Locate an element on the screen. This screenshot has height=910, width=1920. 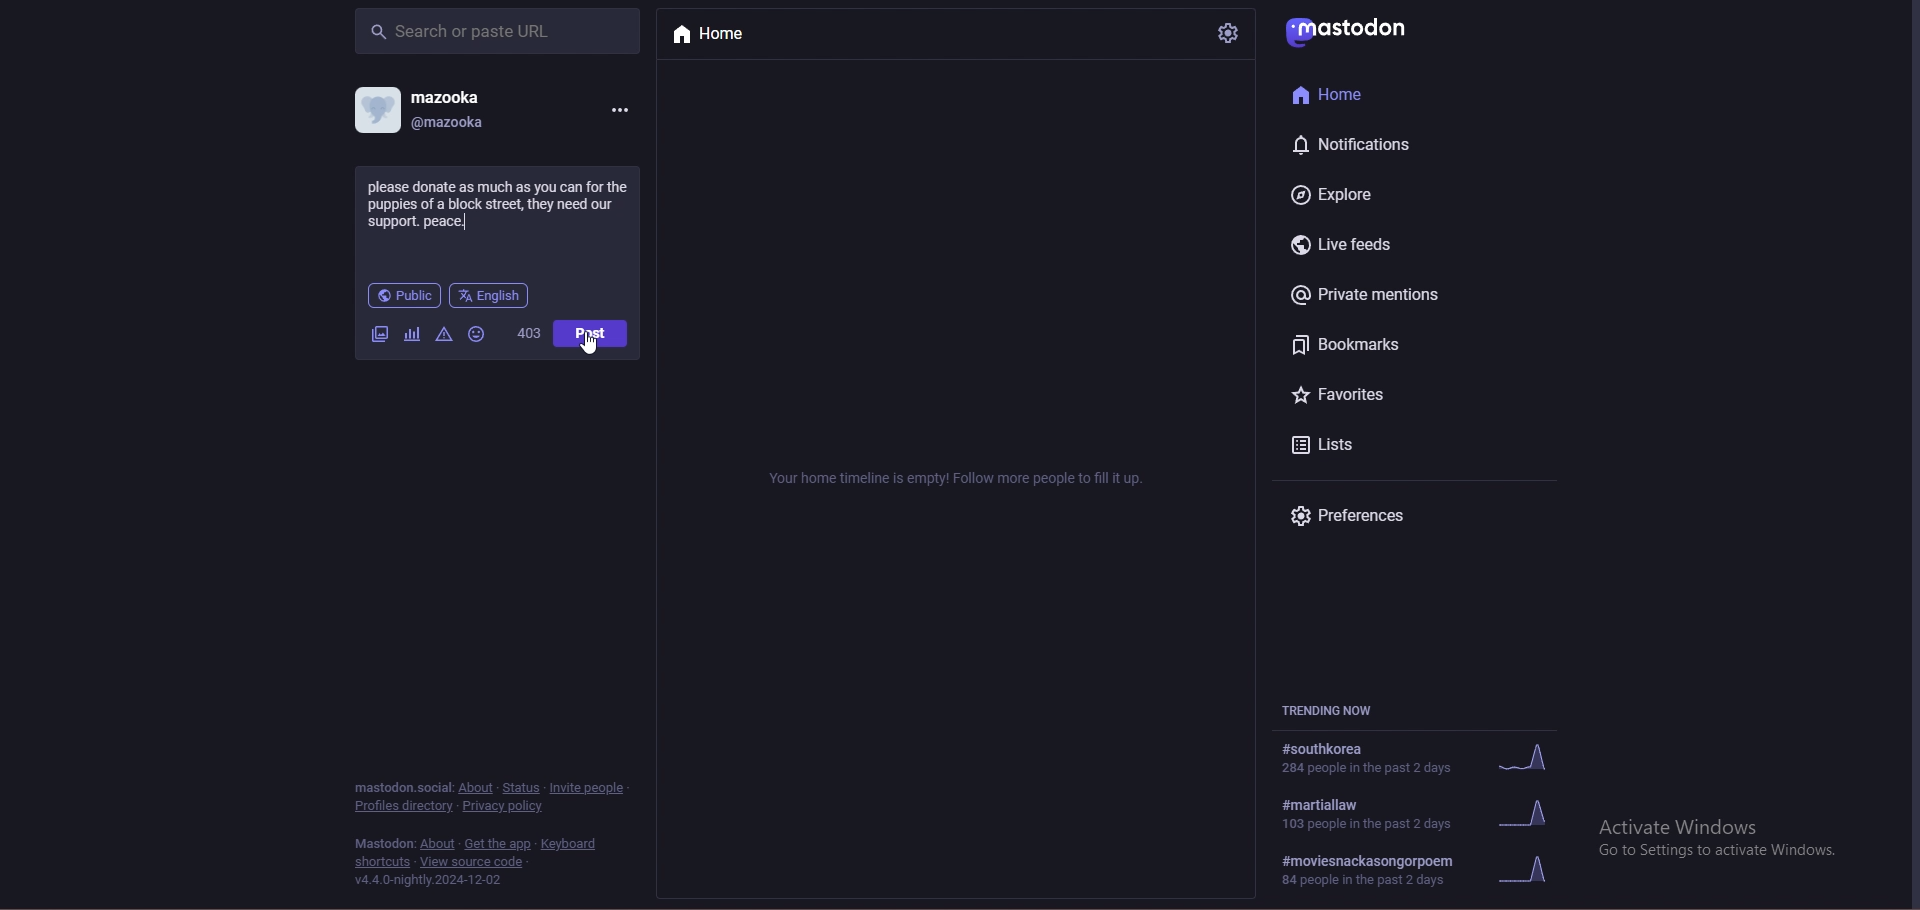
mastodon is located at coordinates (1355, 31).